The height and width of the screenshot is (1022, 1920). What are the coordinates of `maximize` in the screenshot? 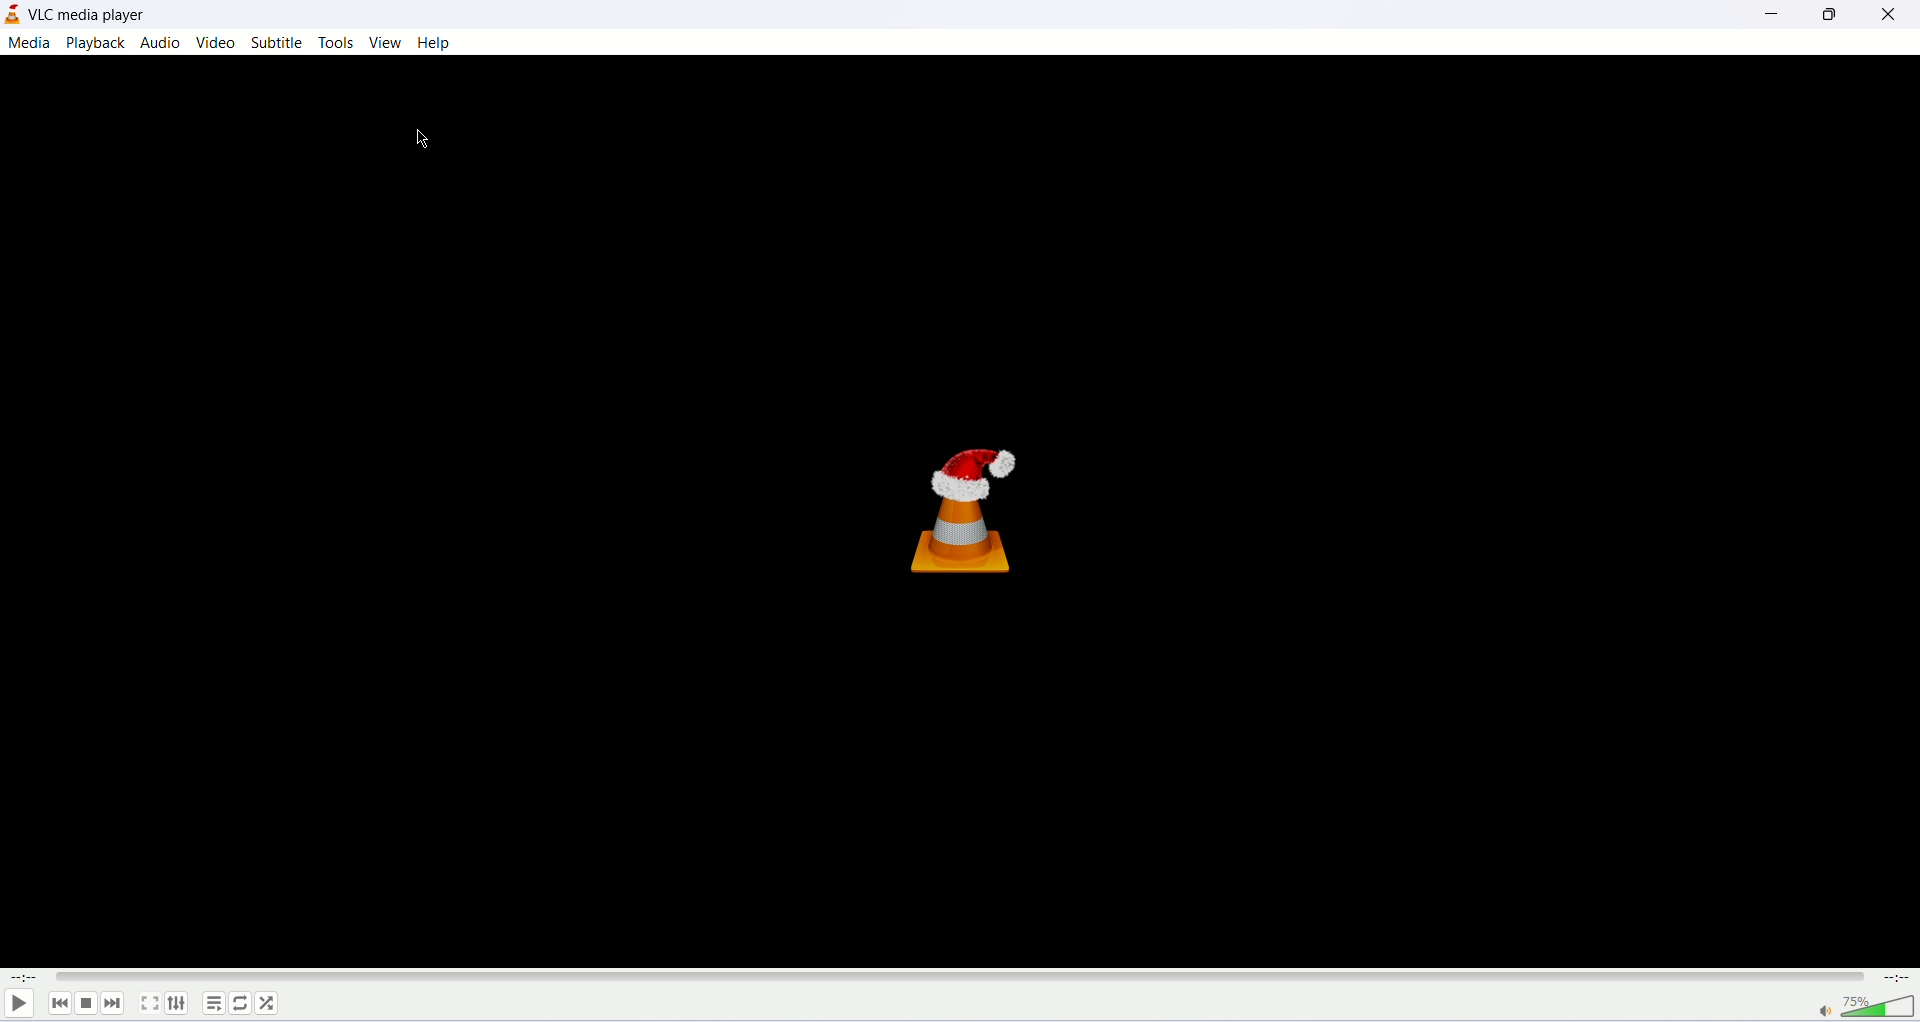 It's located at (1827, 16).